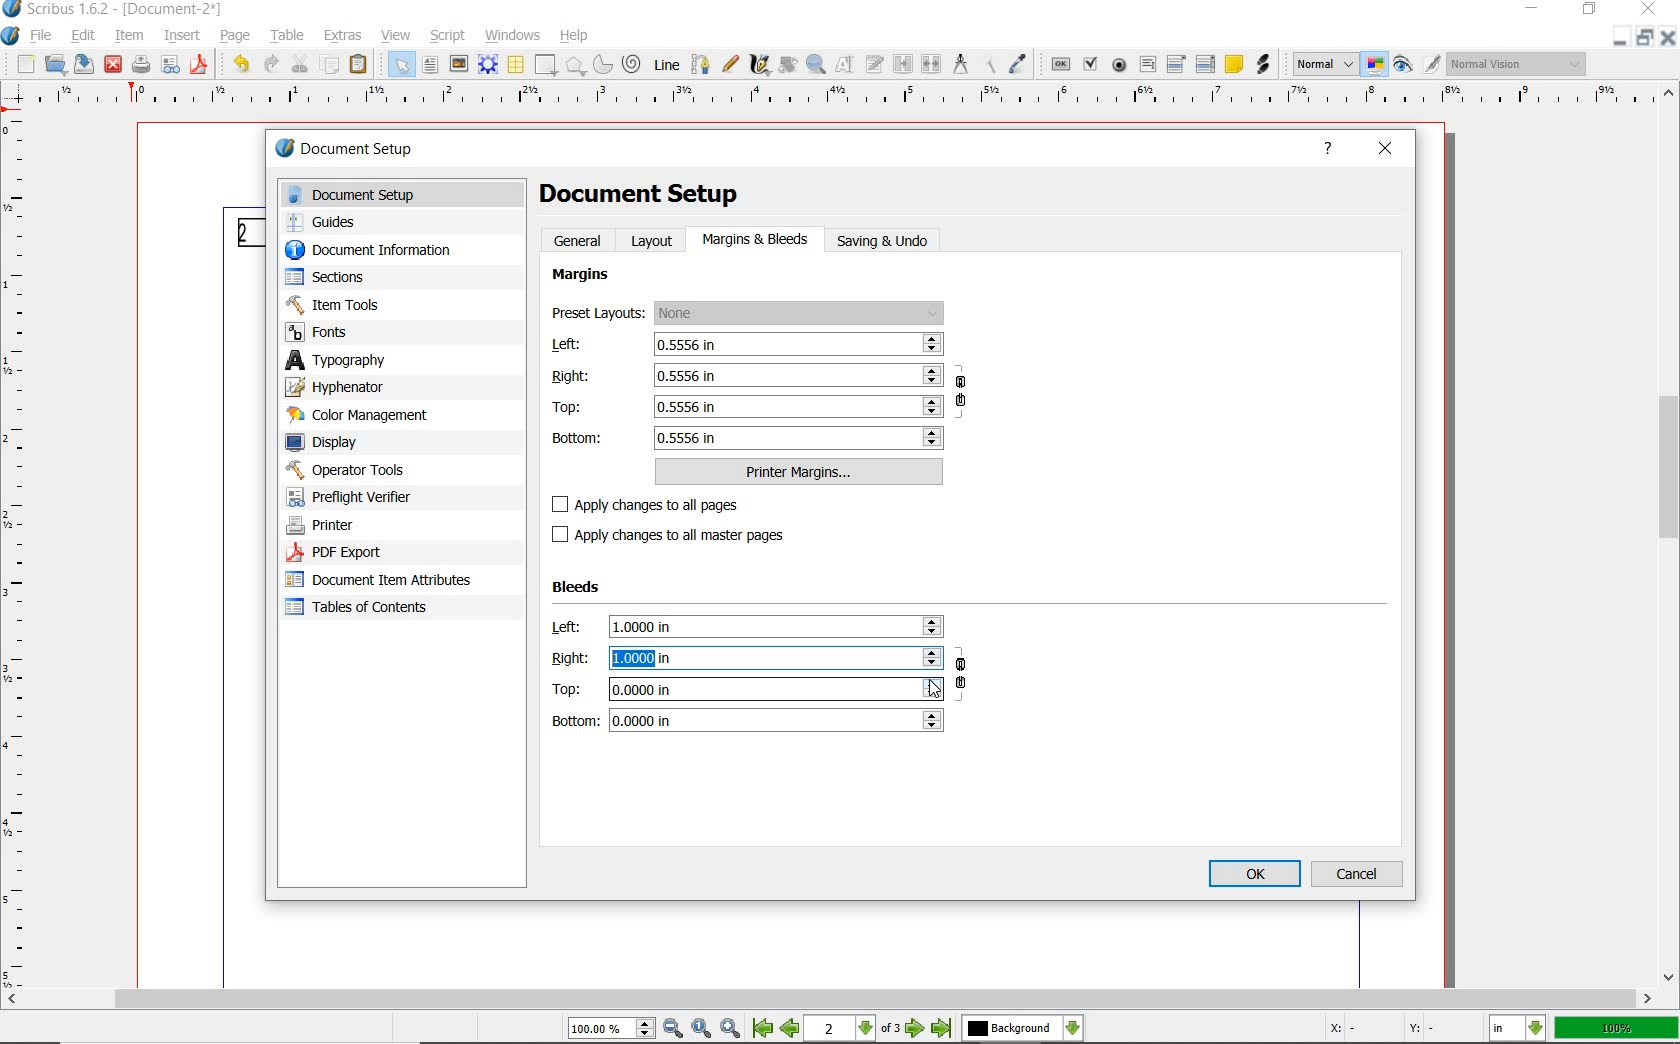 This screenshot has width=1680, height=1044. Describe the element at coordinates (847, 65) in the screenshot. I see `edit contents of frame` at that location.